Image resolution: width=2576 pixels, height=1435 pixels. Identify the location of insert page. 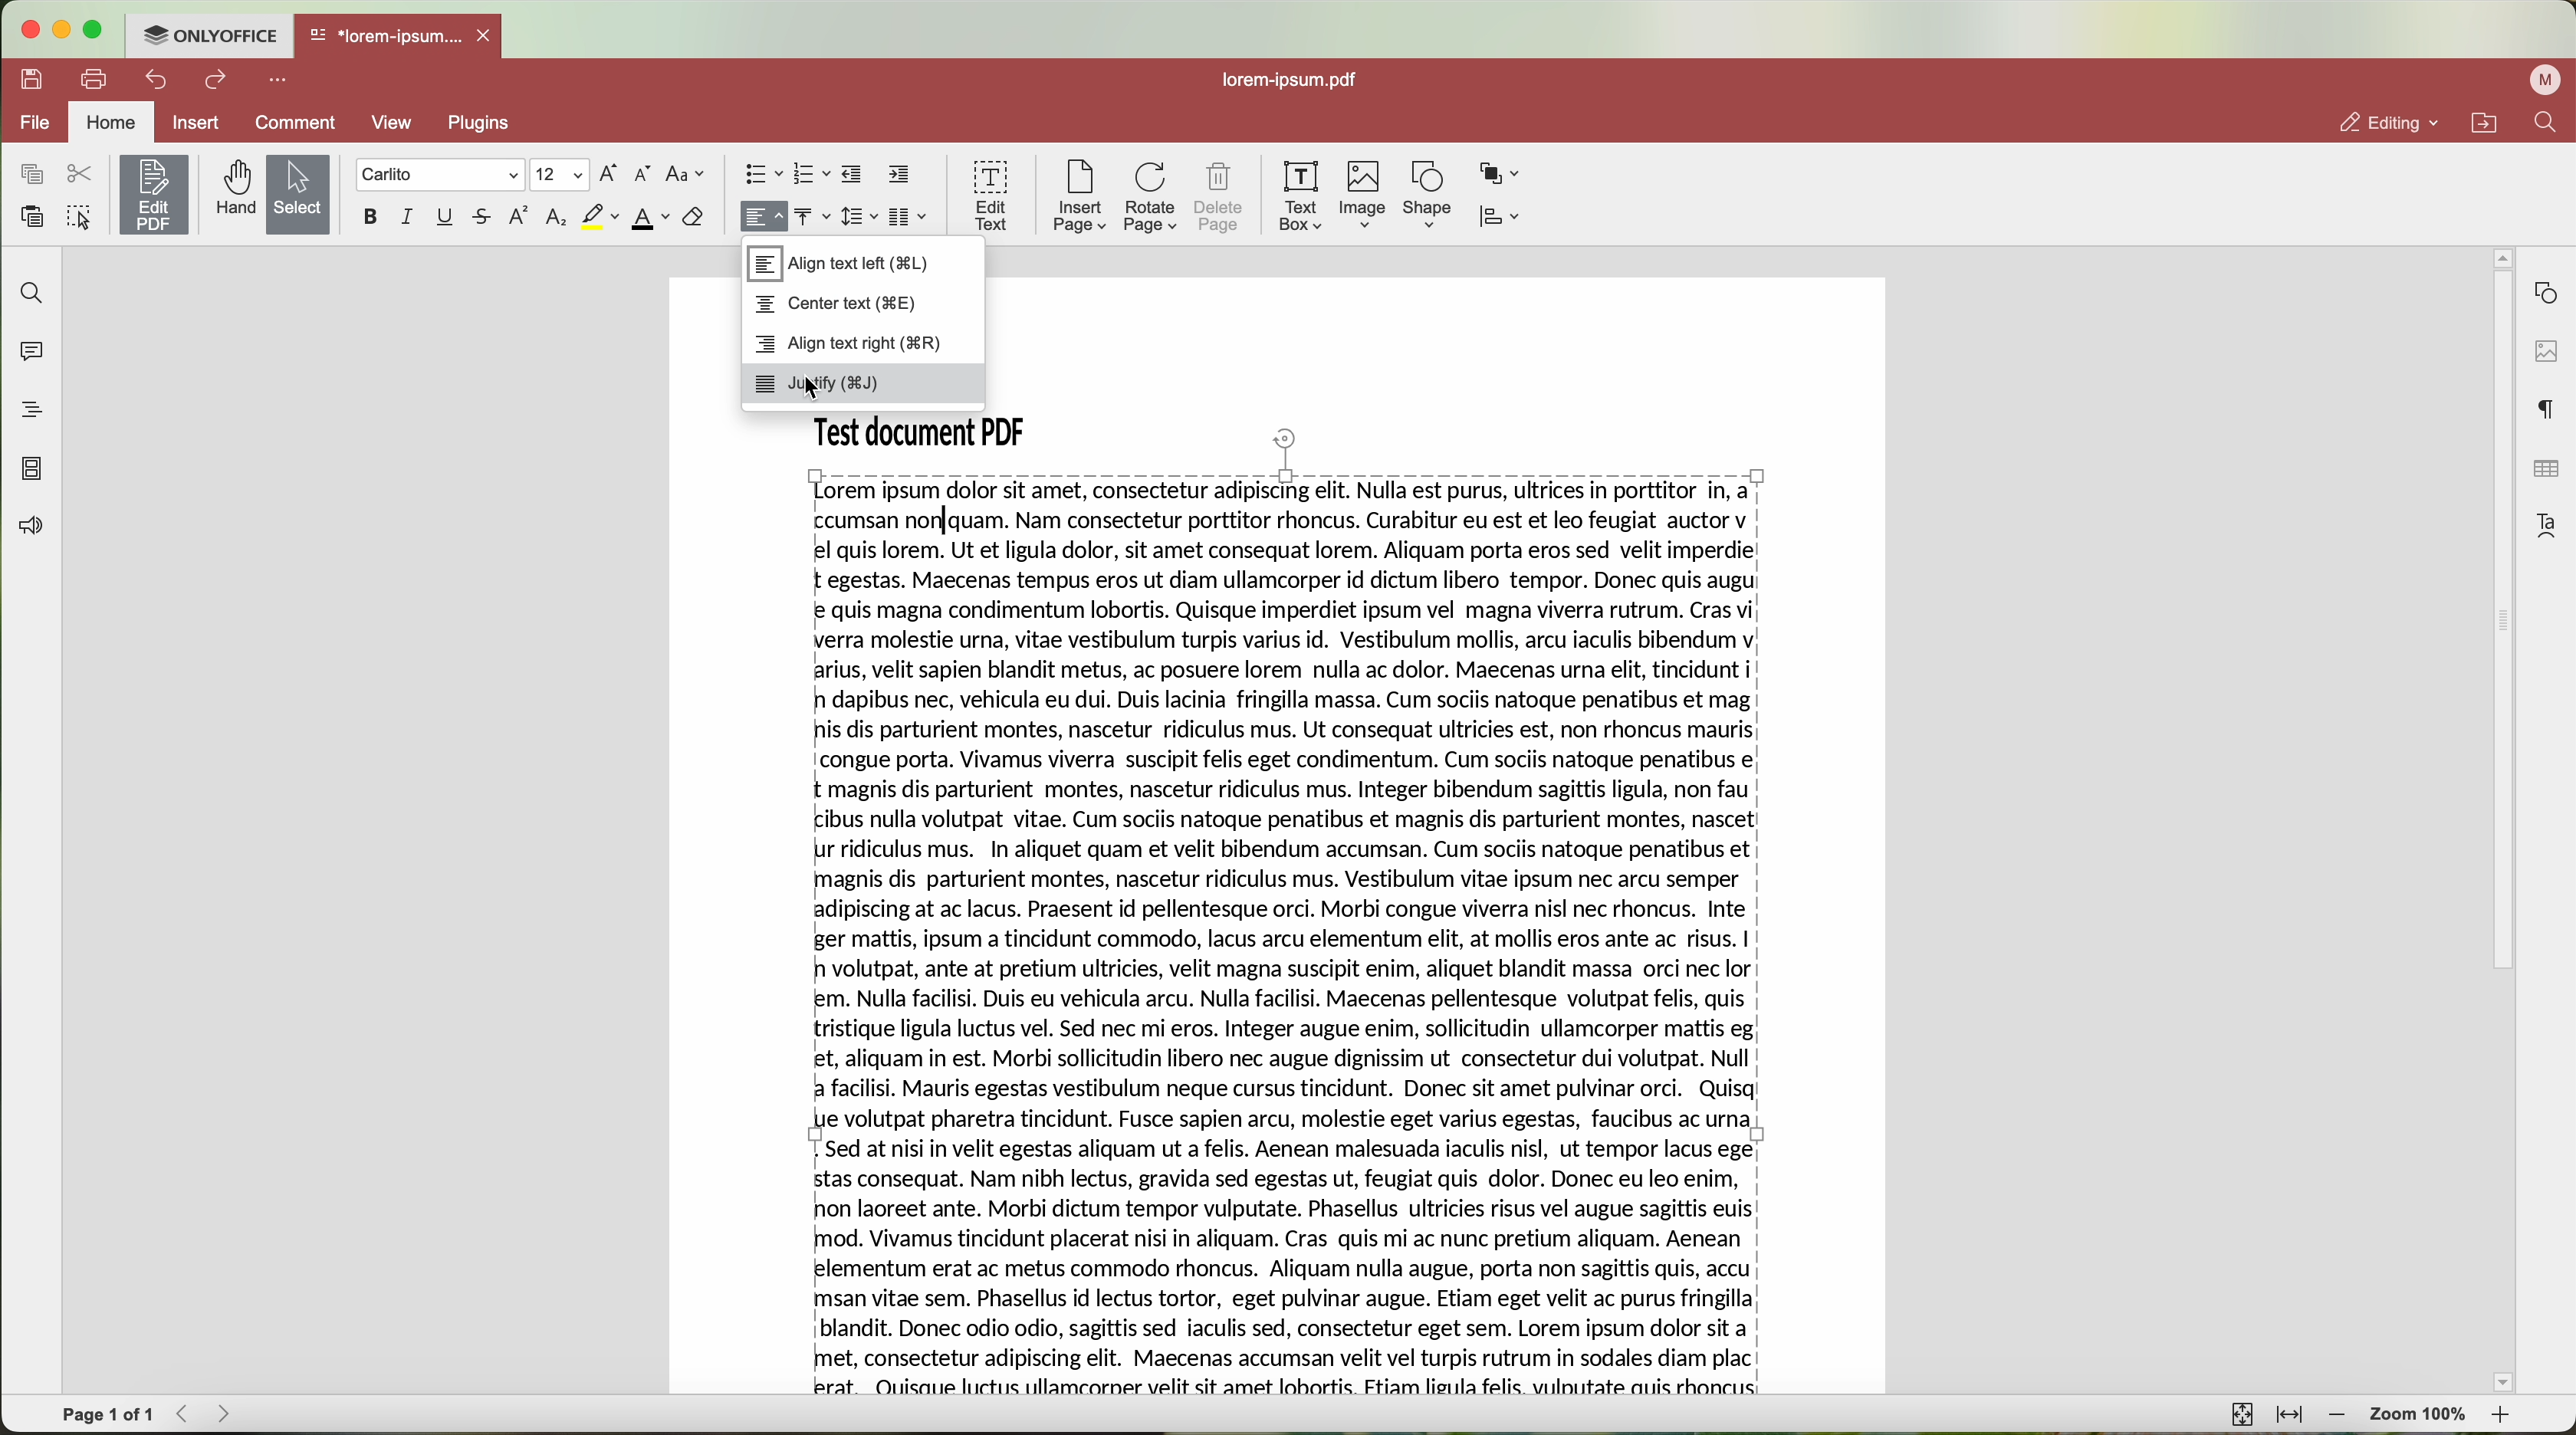
(1082, 198).